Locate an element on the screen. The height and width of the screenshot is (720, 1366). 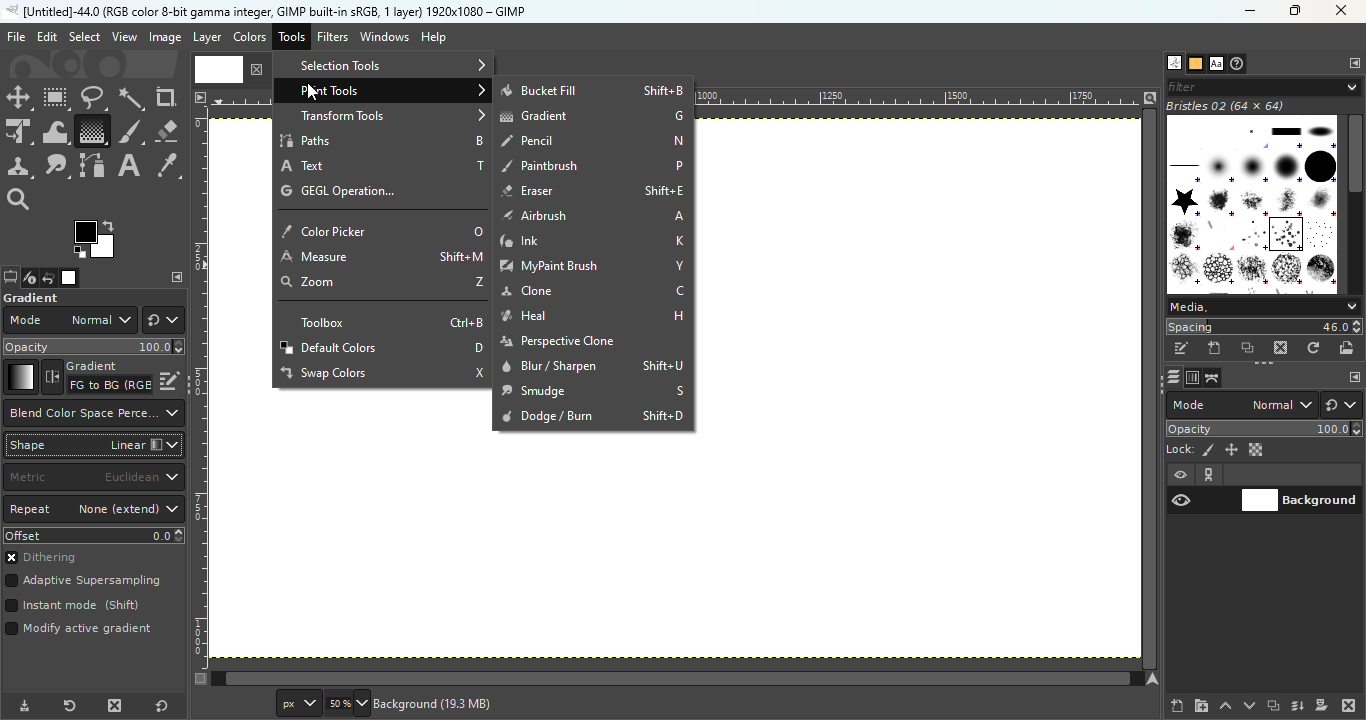
Configure this tab is located at coordinates (177, 277).